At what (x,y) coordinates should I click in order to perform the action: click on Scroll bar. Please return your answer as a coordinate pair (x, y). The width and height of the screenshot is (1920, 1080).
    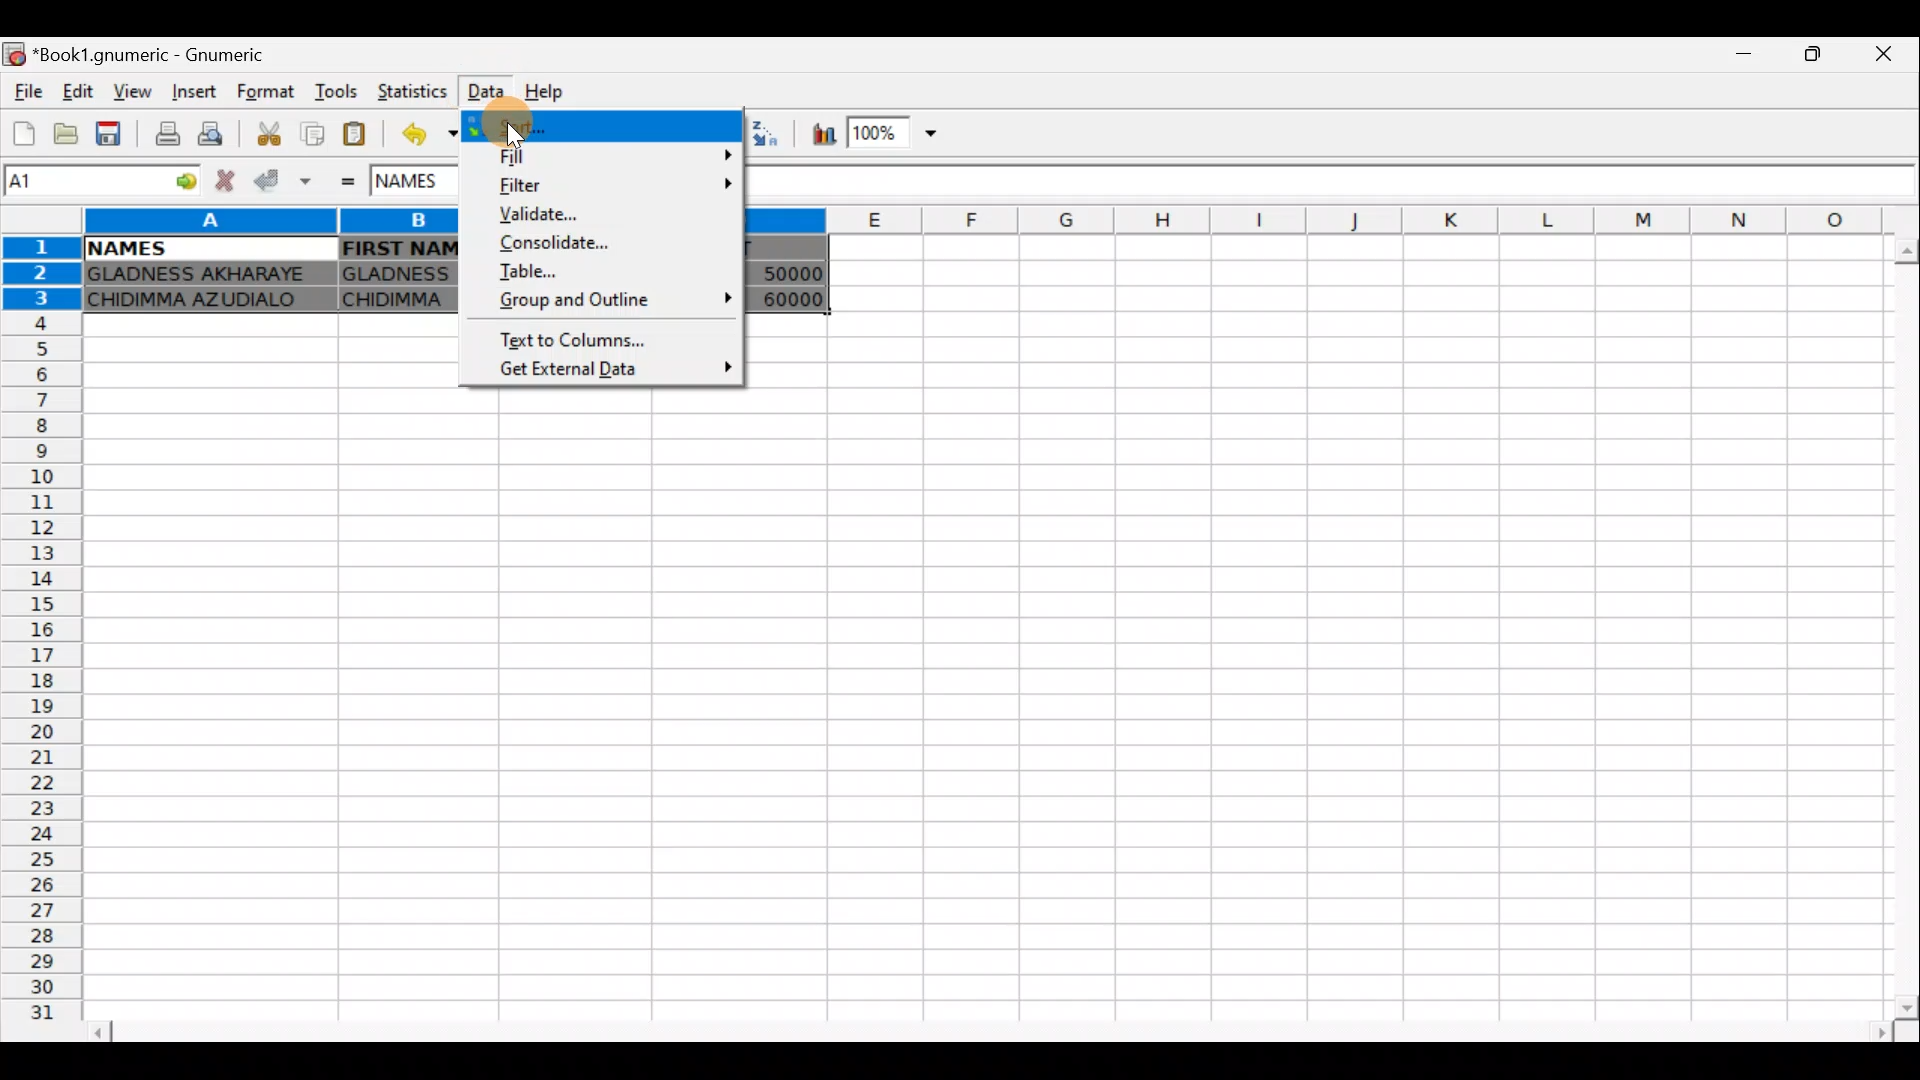
    Looking at the image, I should click on (1895, 627).